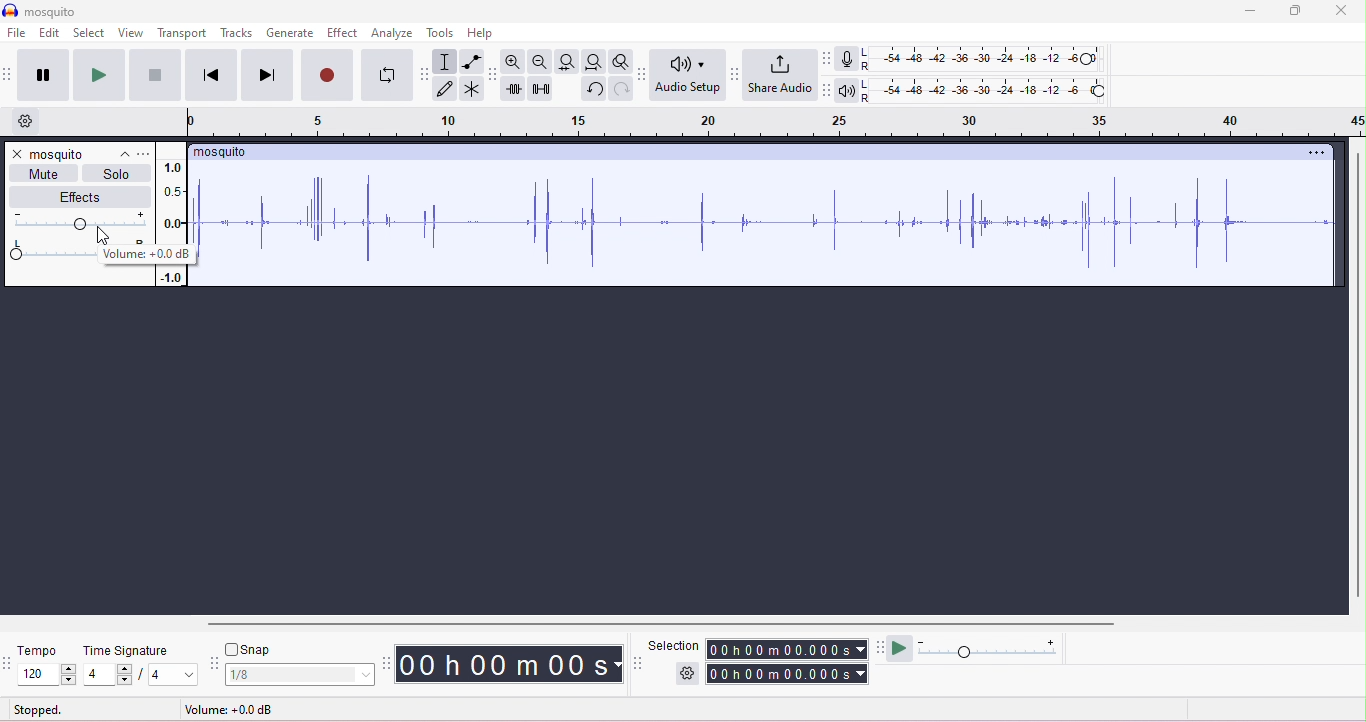 This screenshot has height=722, width=1366. What do you see at coordinates (645, 73) in the screenshot?
I see `audio set up tool bar` at bounding box center [645, 73].